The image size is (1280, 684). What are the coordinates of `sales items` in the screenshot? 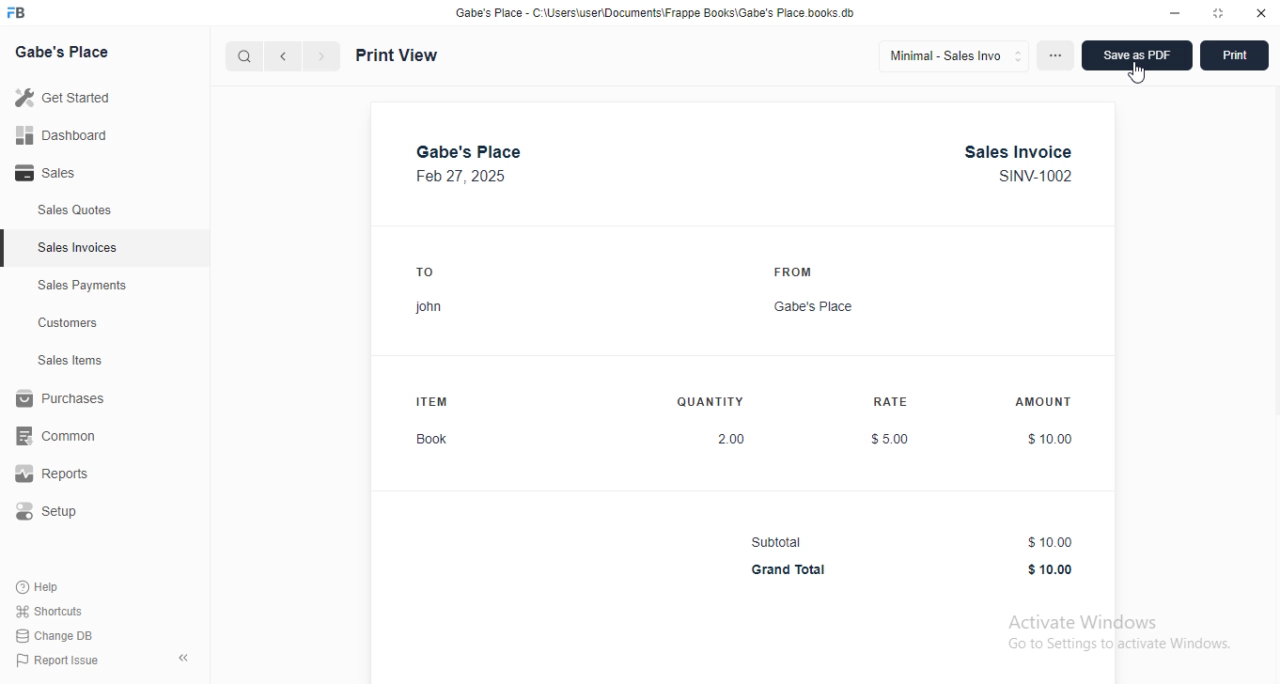 It's located at (69, 360).